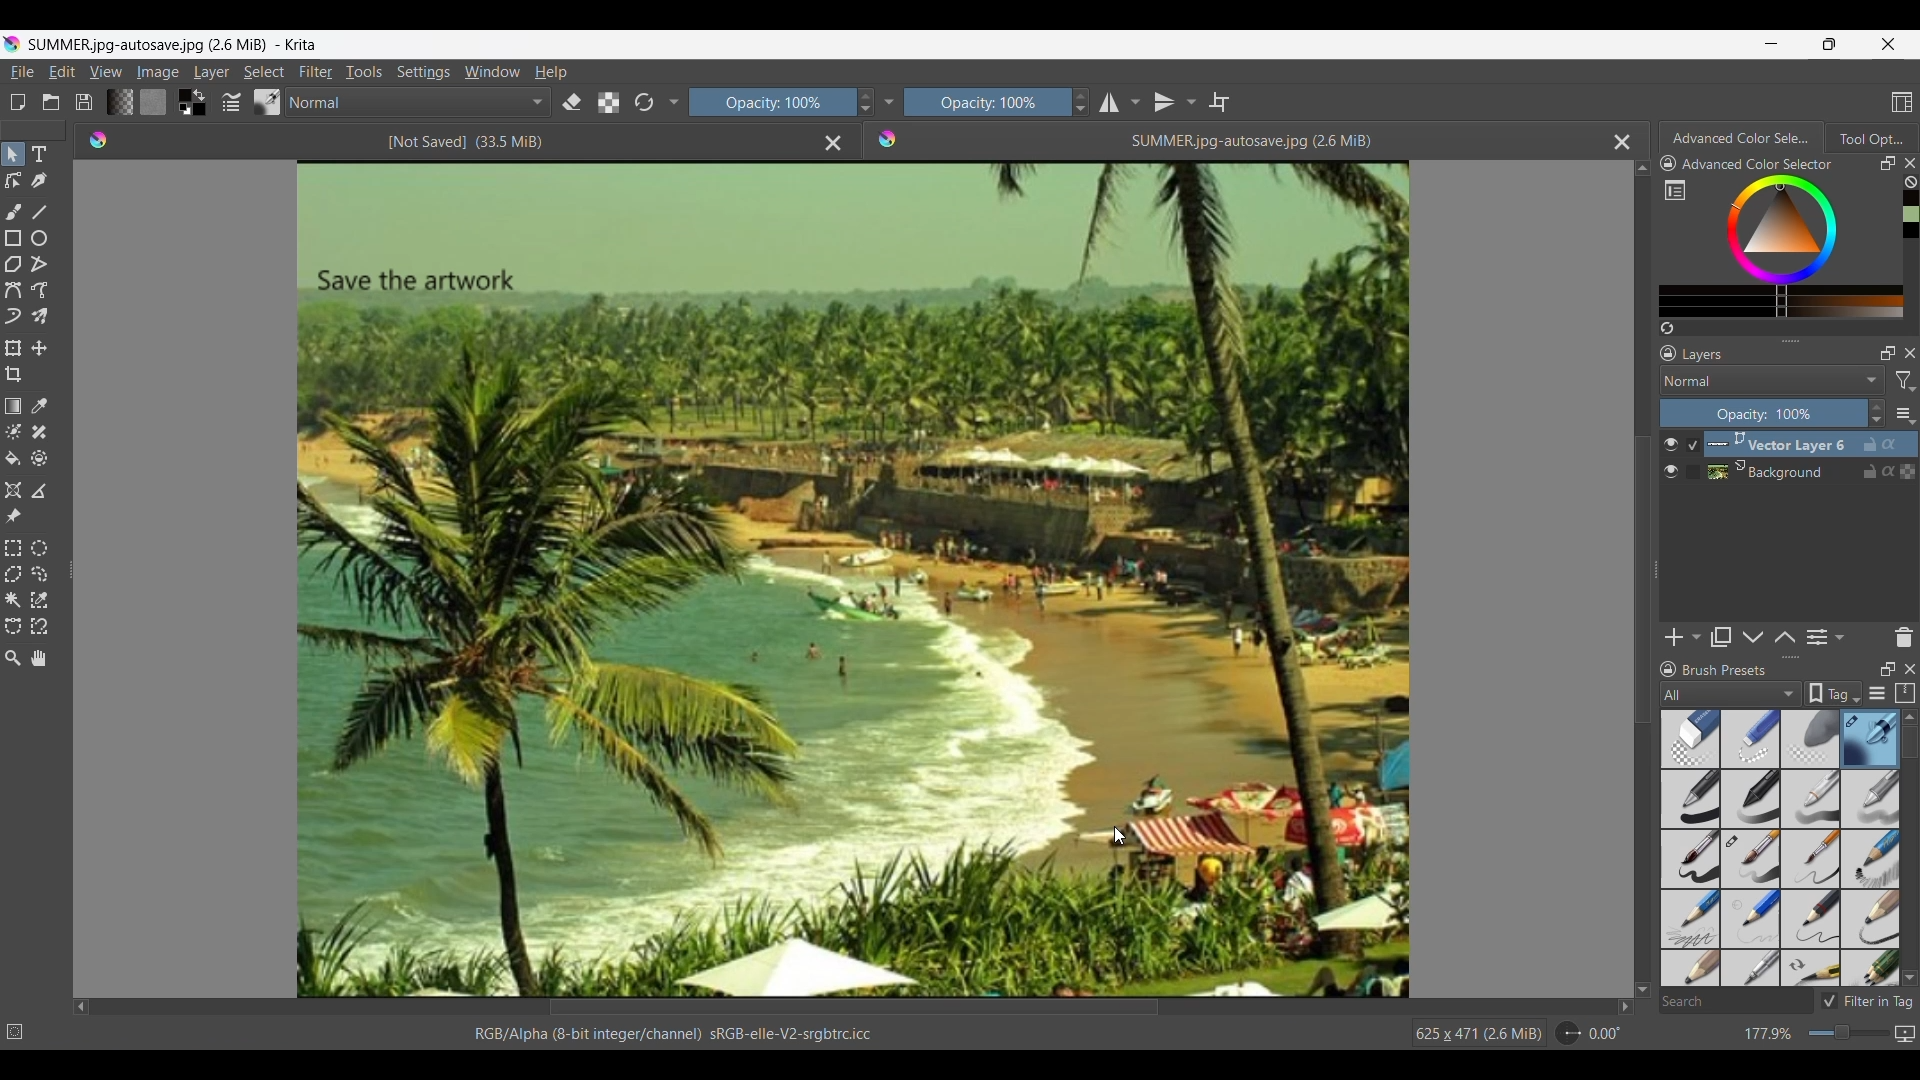 The height and width of the screenshot is (1080, 1920). Describe the element at coordinates (13, 458) in the screenshot. I see `Fill tool` at that location.